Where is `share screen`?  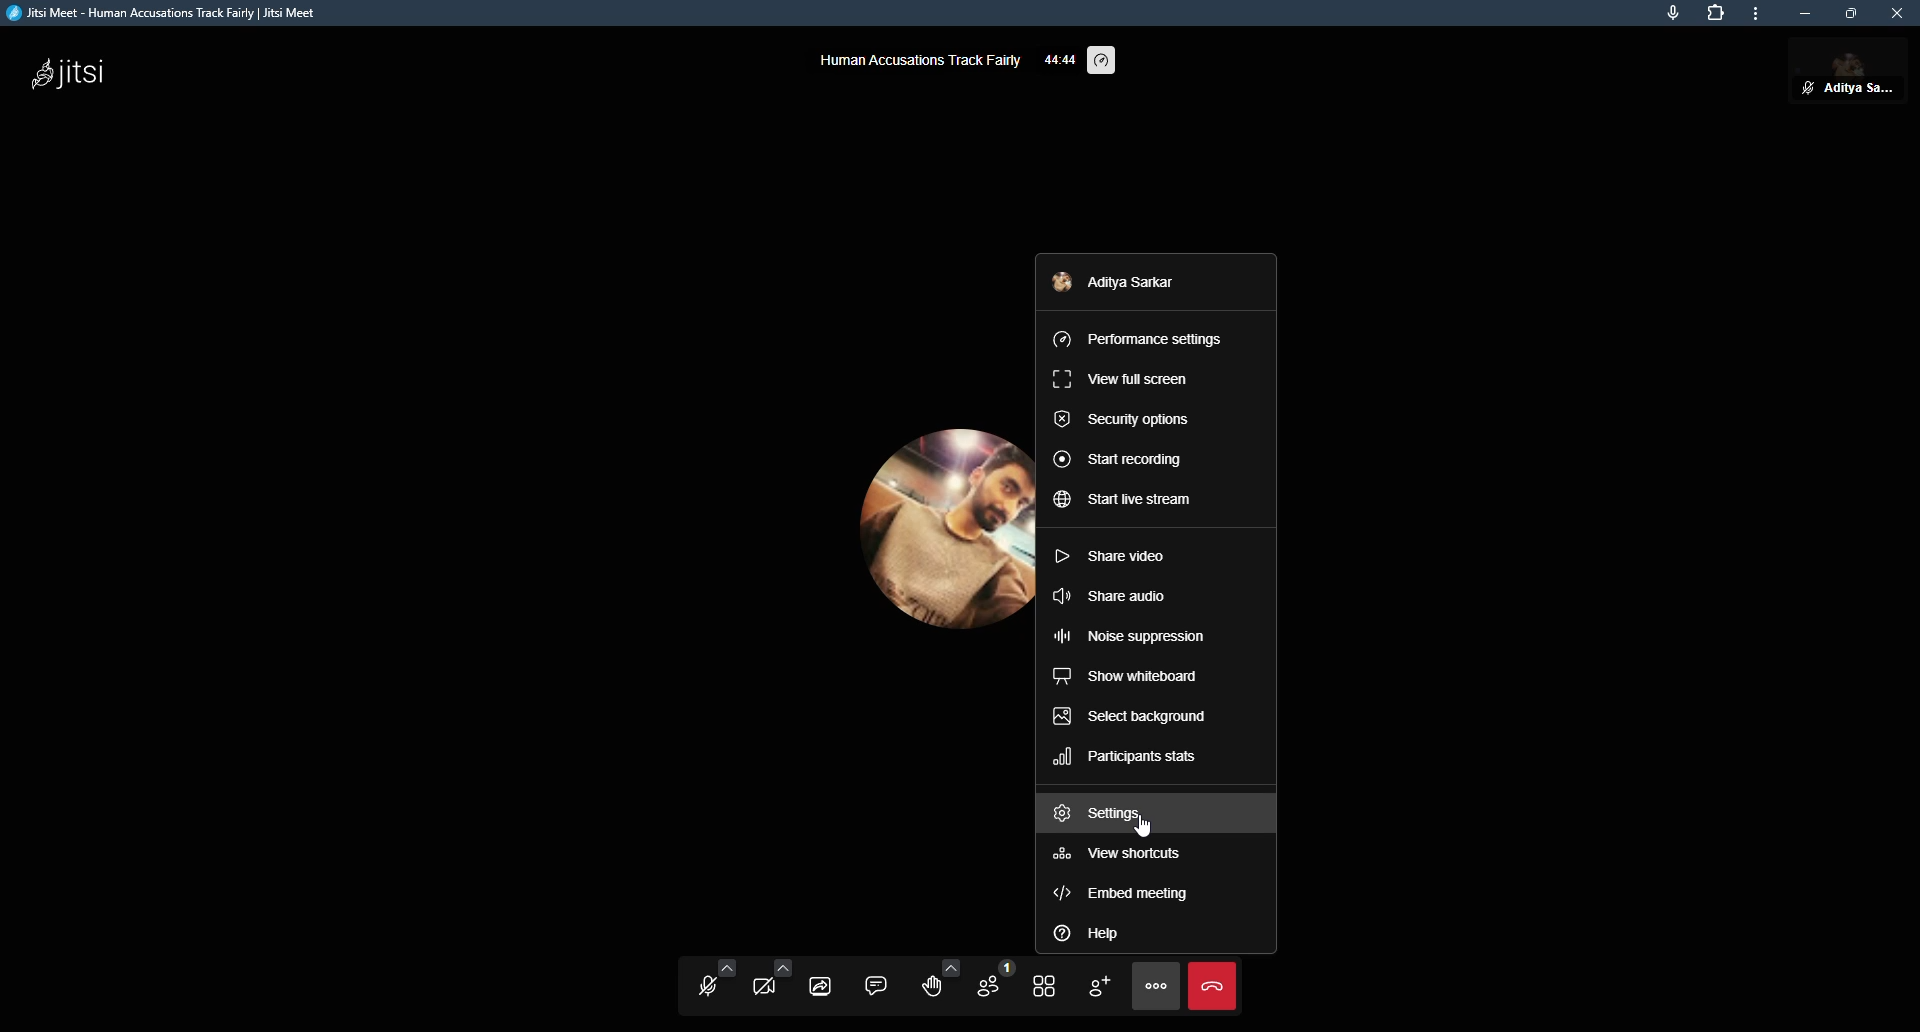 share screen is located at coordinates (818, 985).